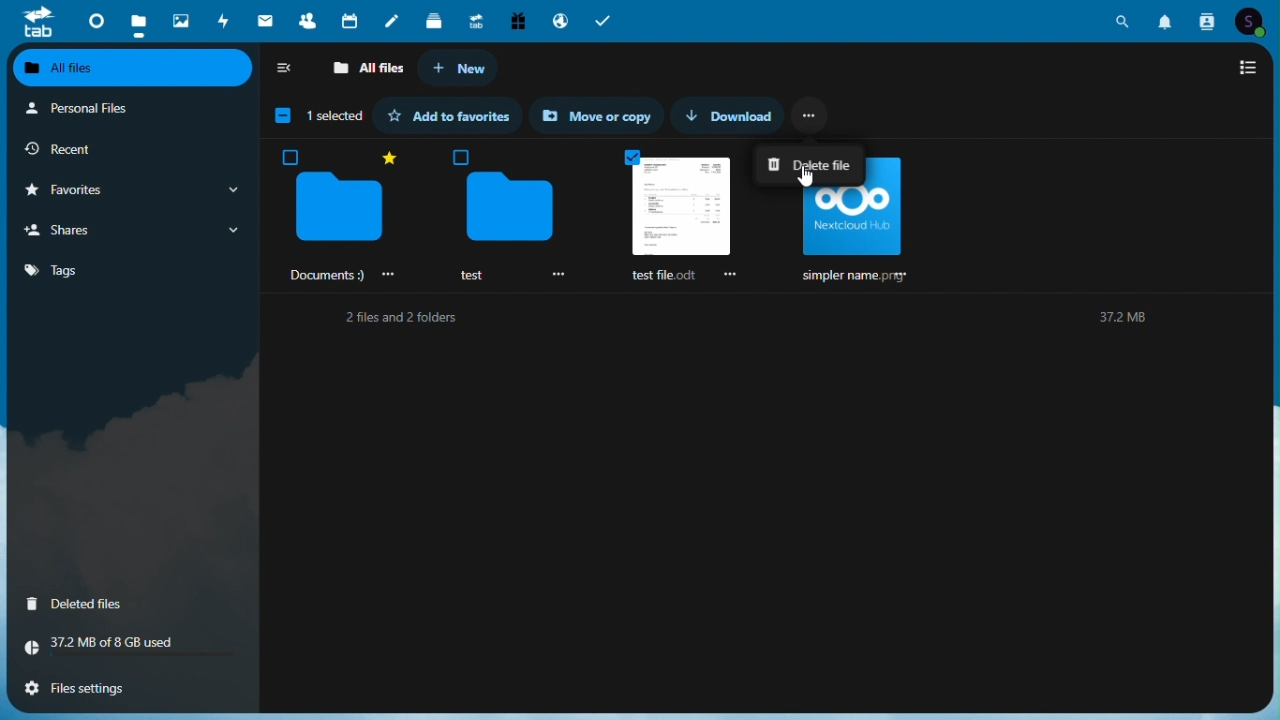 The image size is (1280, 720). I want to click on tasks, so click(604, 21).